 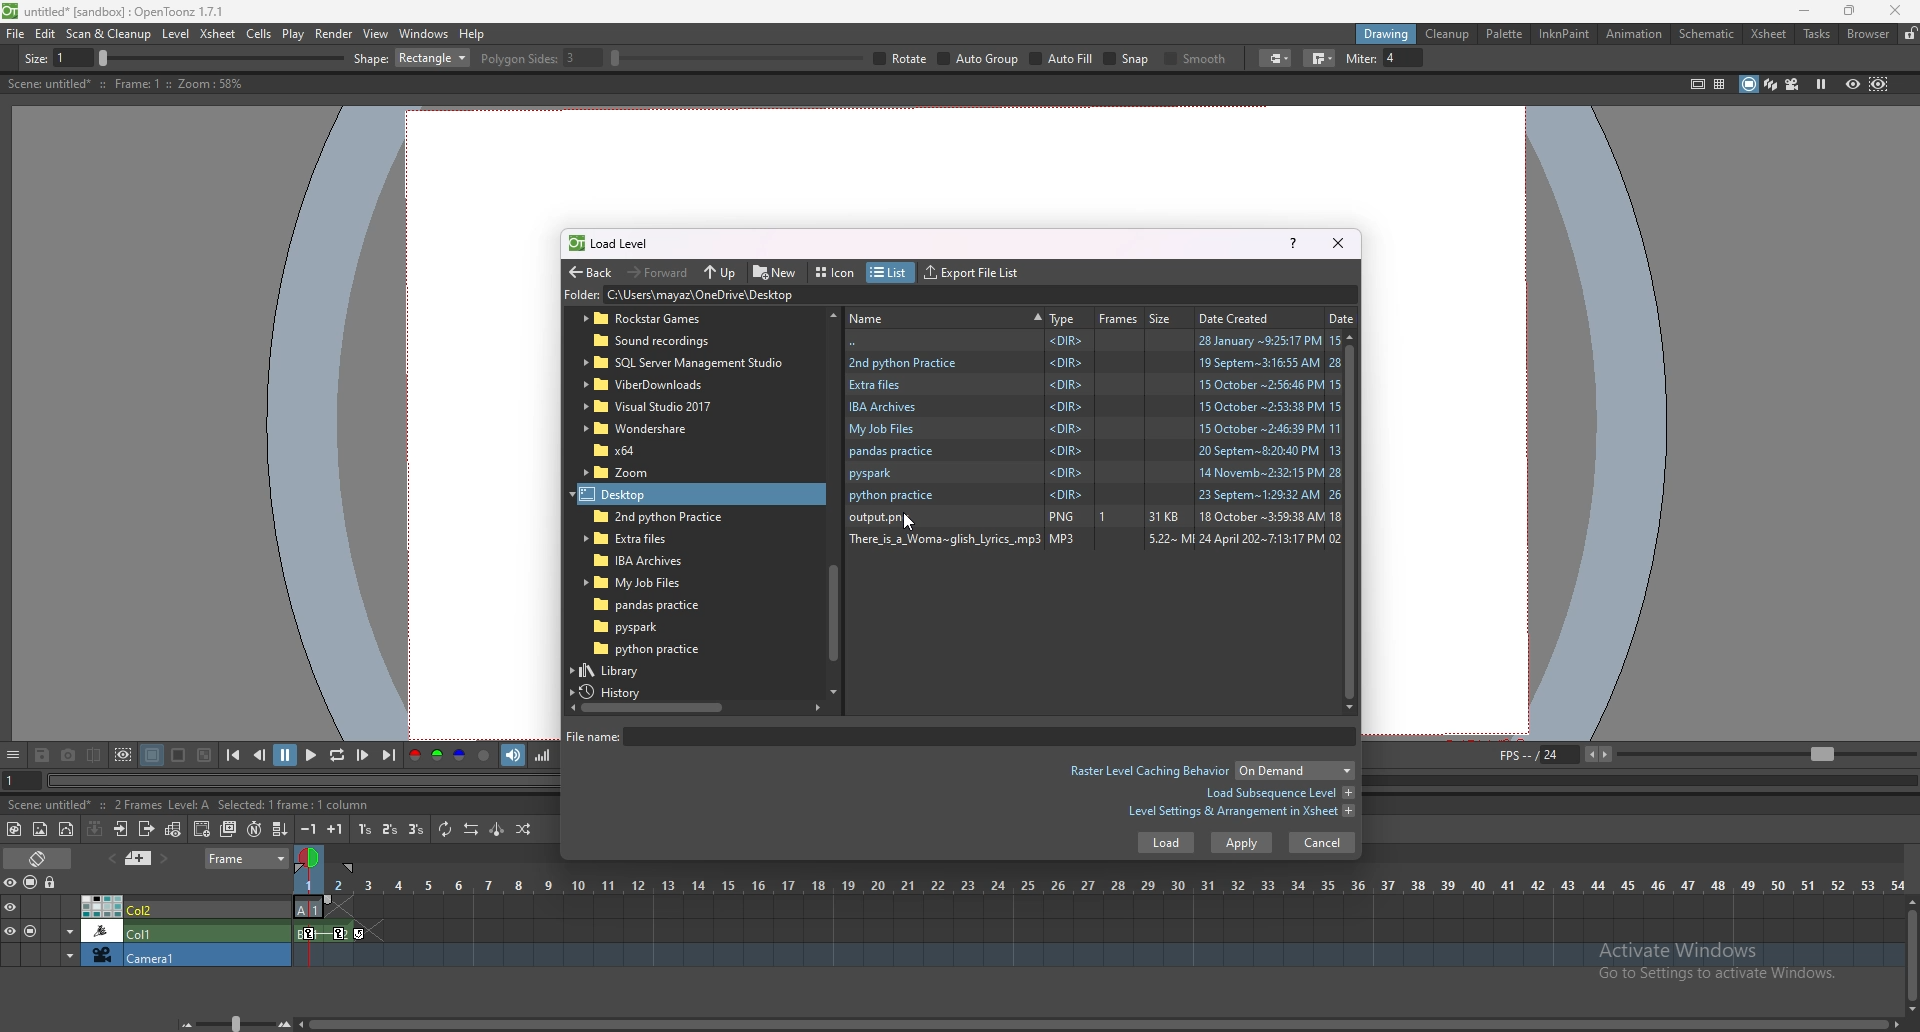 I want to click on new raster level, so click(x=40, y=830).